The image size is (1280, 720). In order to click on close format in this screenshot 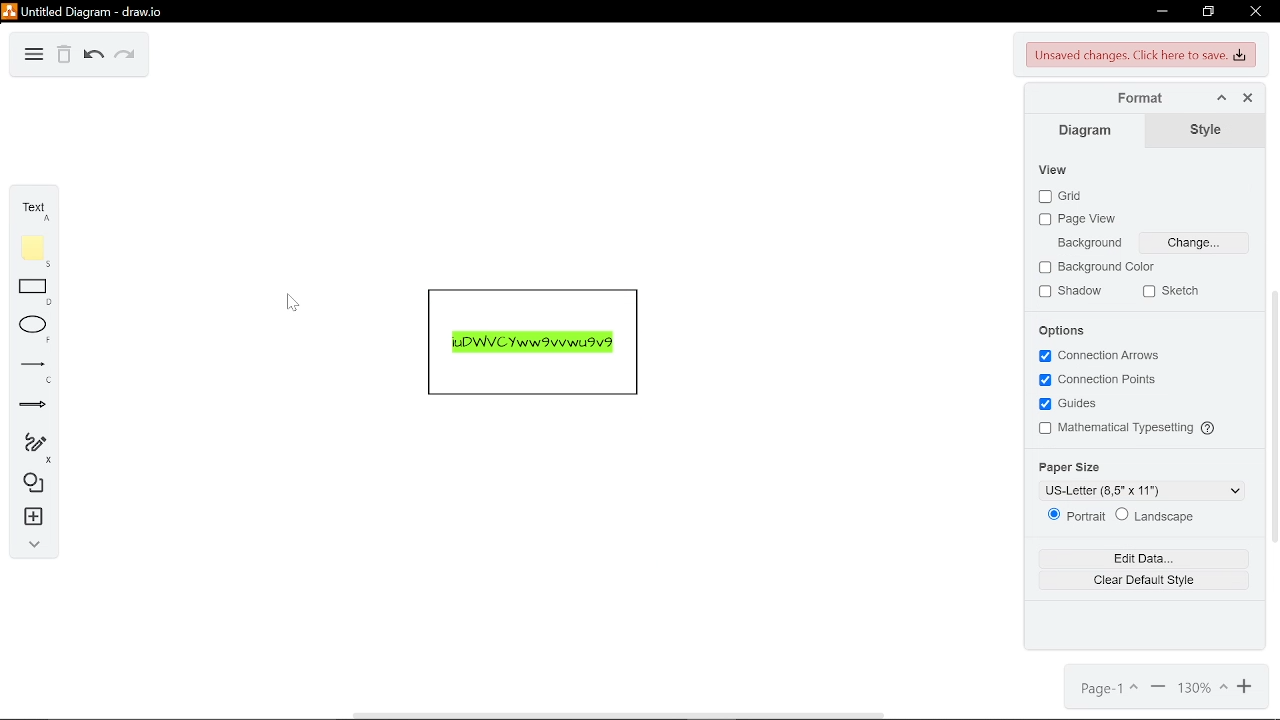, I will do `click(1247, 97)`.